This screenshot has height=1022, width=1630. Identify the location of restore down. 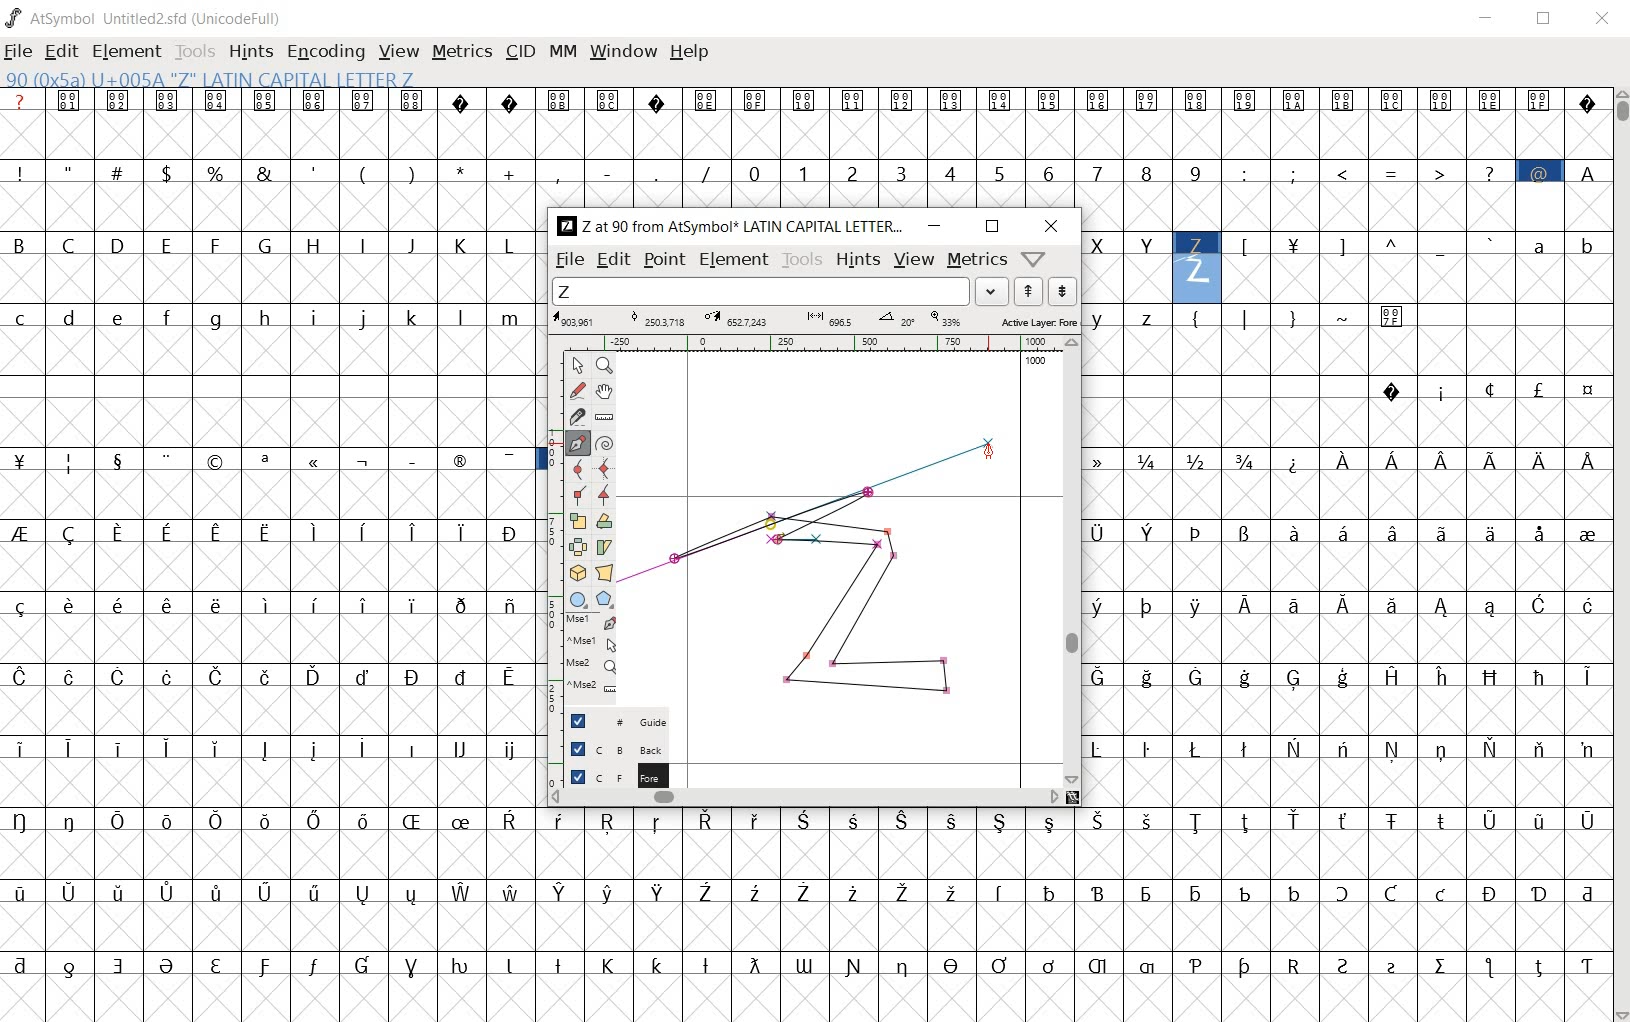
(1547, 21).